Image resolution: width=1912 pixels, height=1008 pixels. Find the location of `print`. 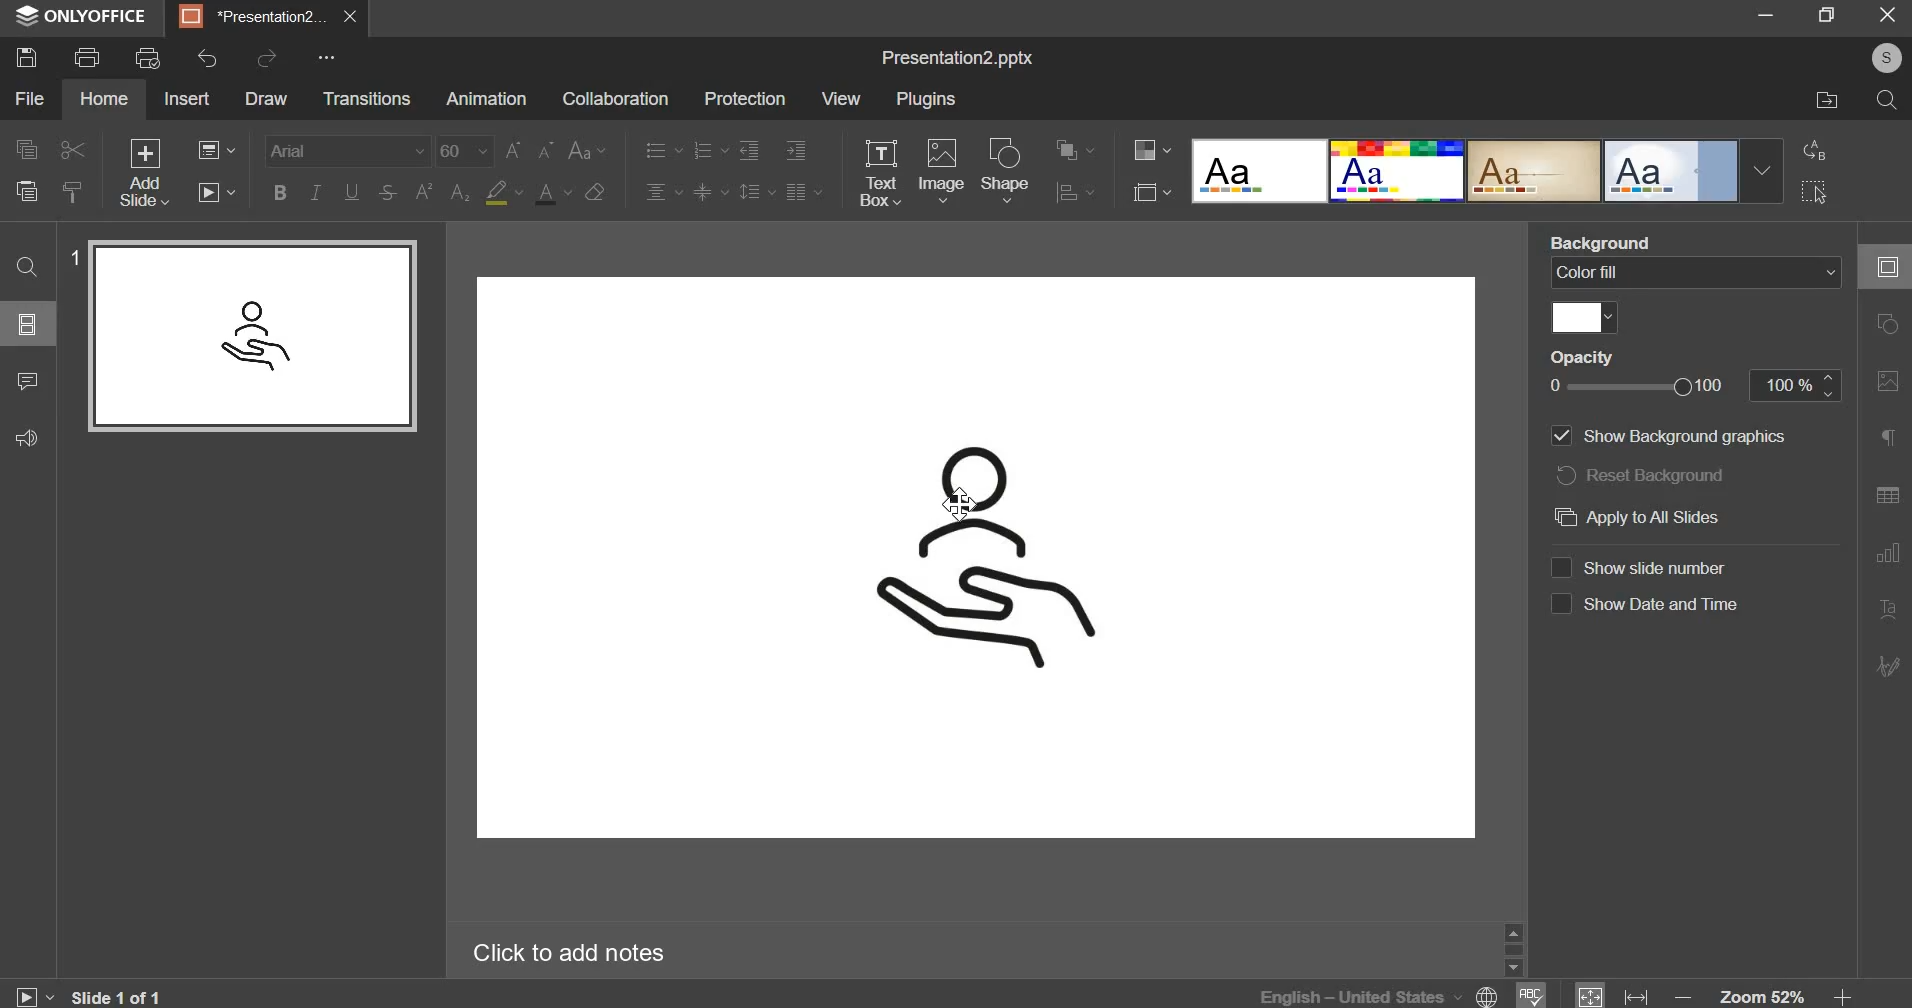

print is located at coordinates (86, 58).